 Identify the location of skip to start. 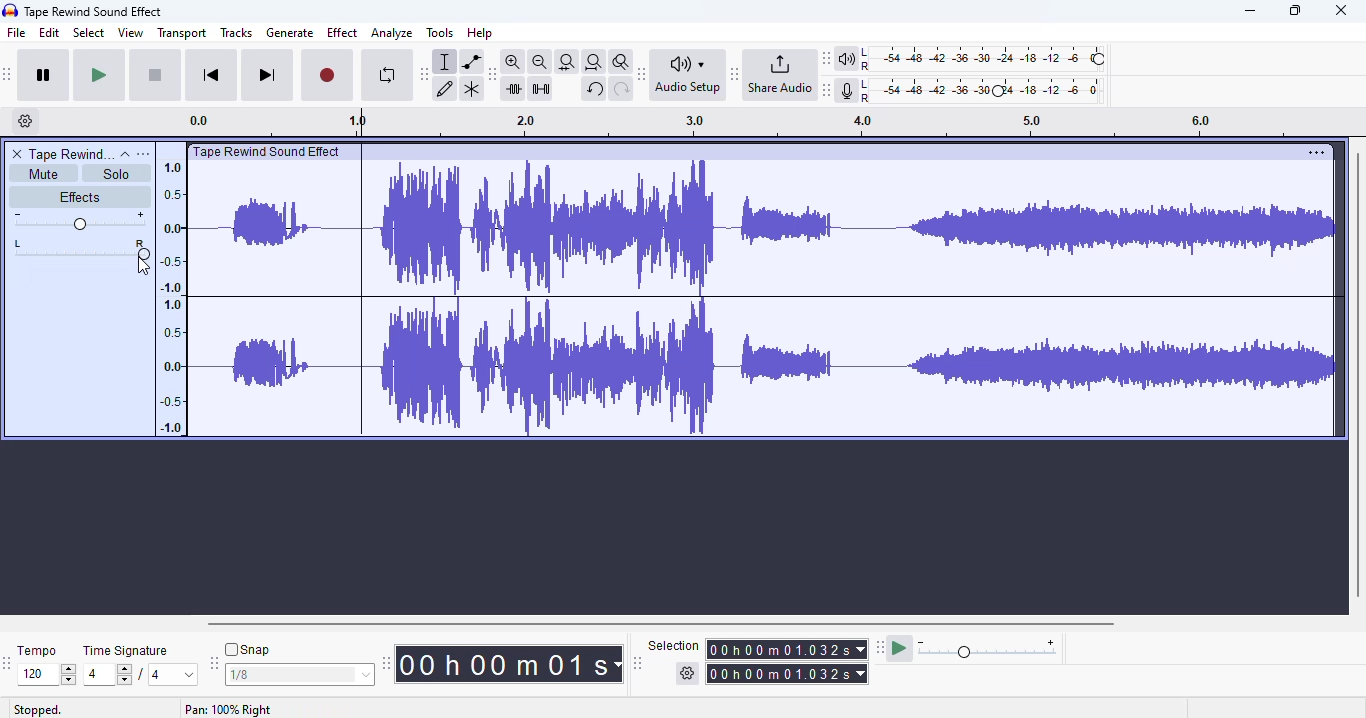
(213, 74).